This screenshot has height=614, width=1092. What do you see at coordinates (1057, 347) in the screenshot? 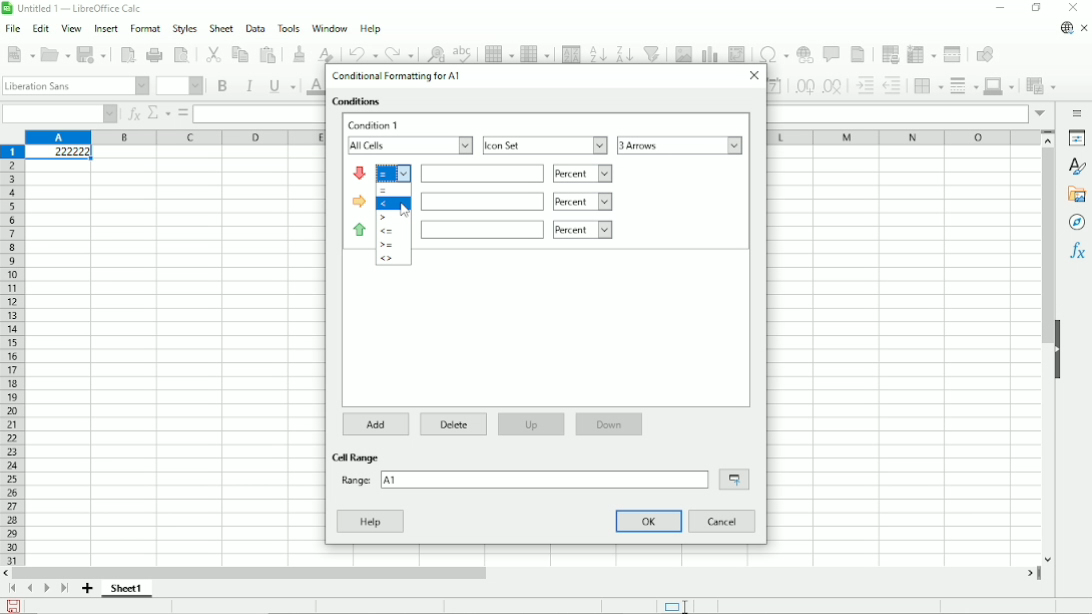
I see `Hide` at bounding box center [1057, 347].